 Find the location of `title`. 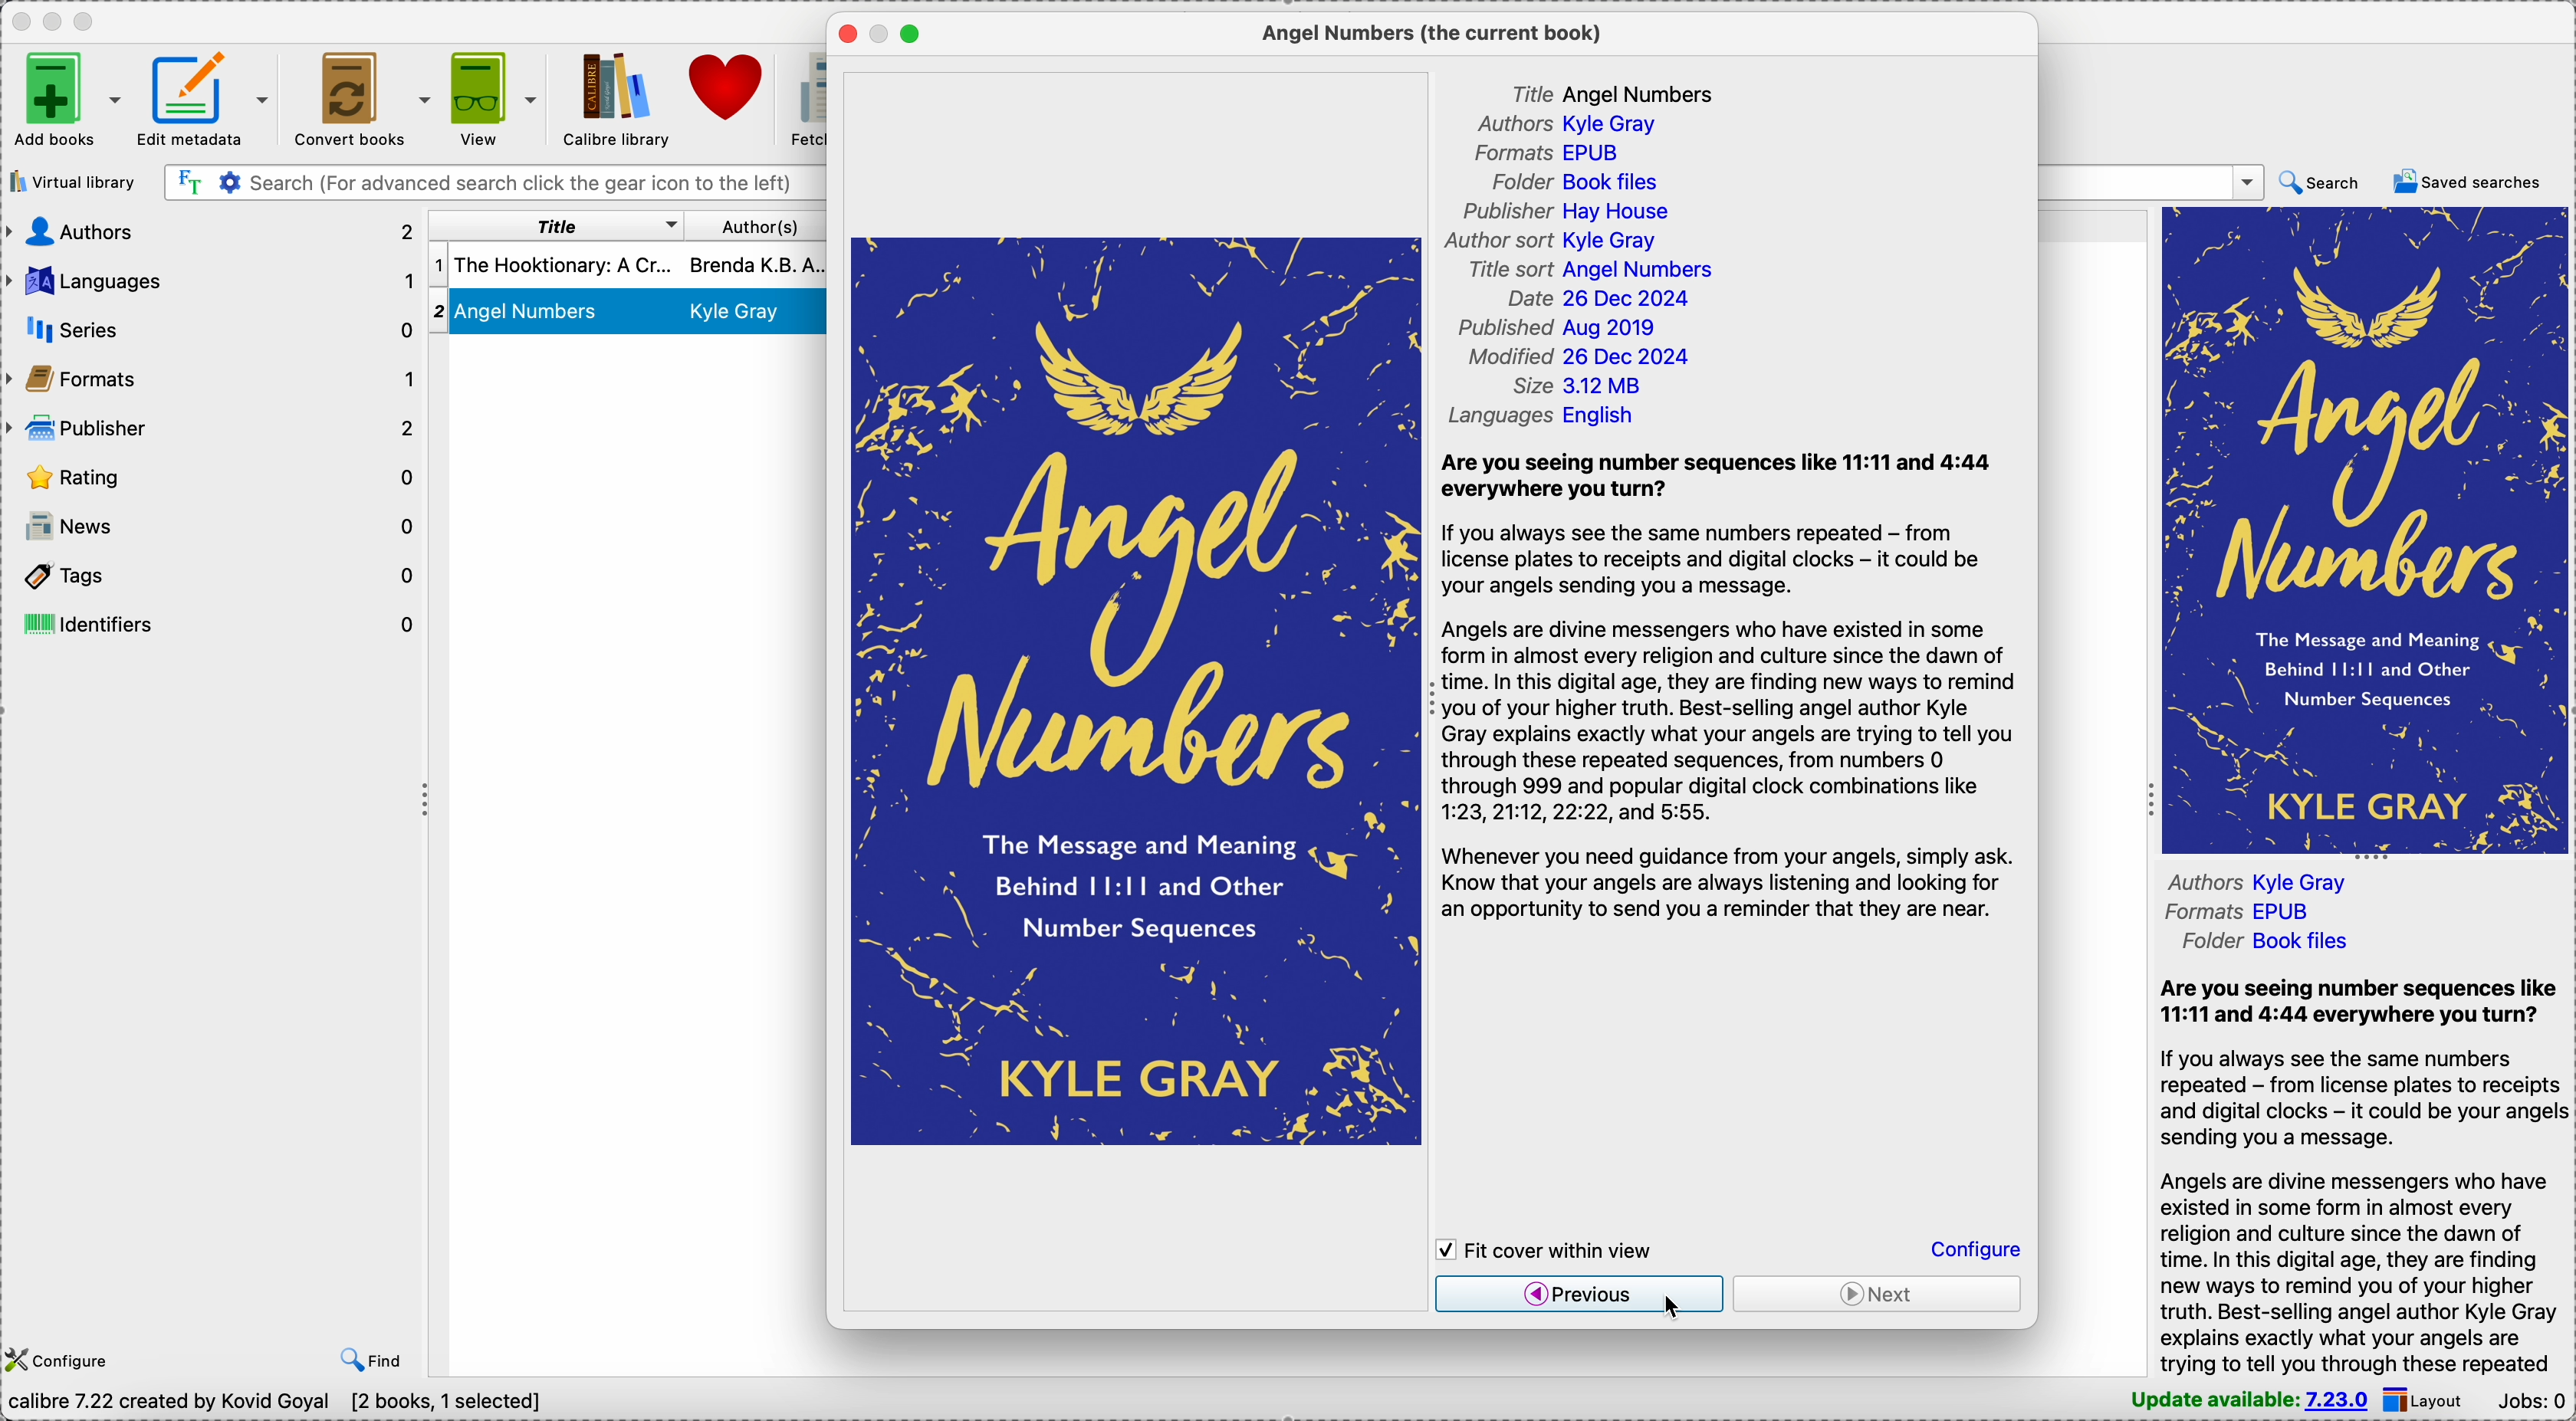

title is located at coordinates (1625, 92).